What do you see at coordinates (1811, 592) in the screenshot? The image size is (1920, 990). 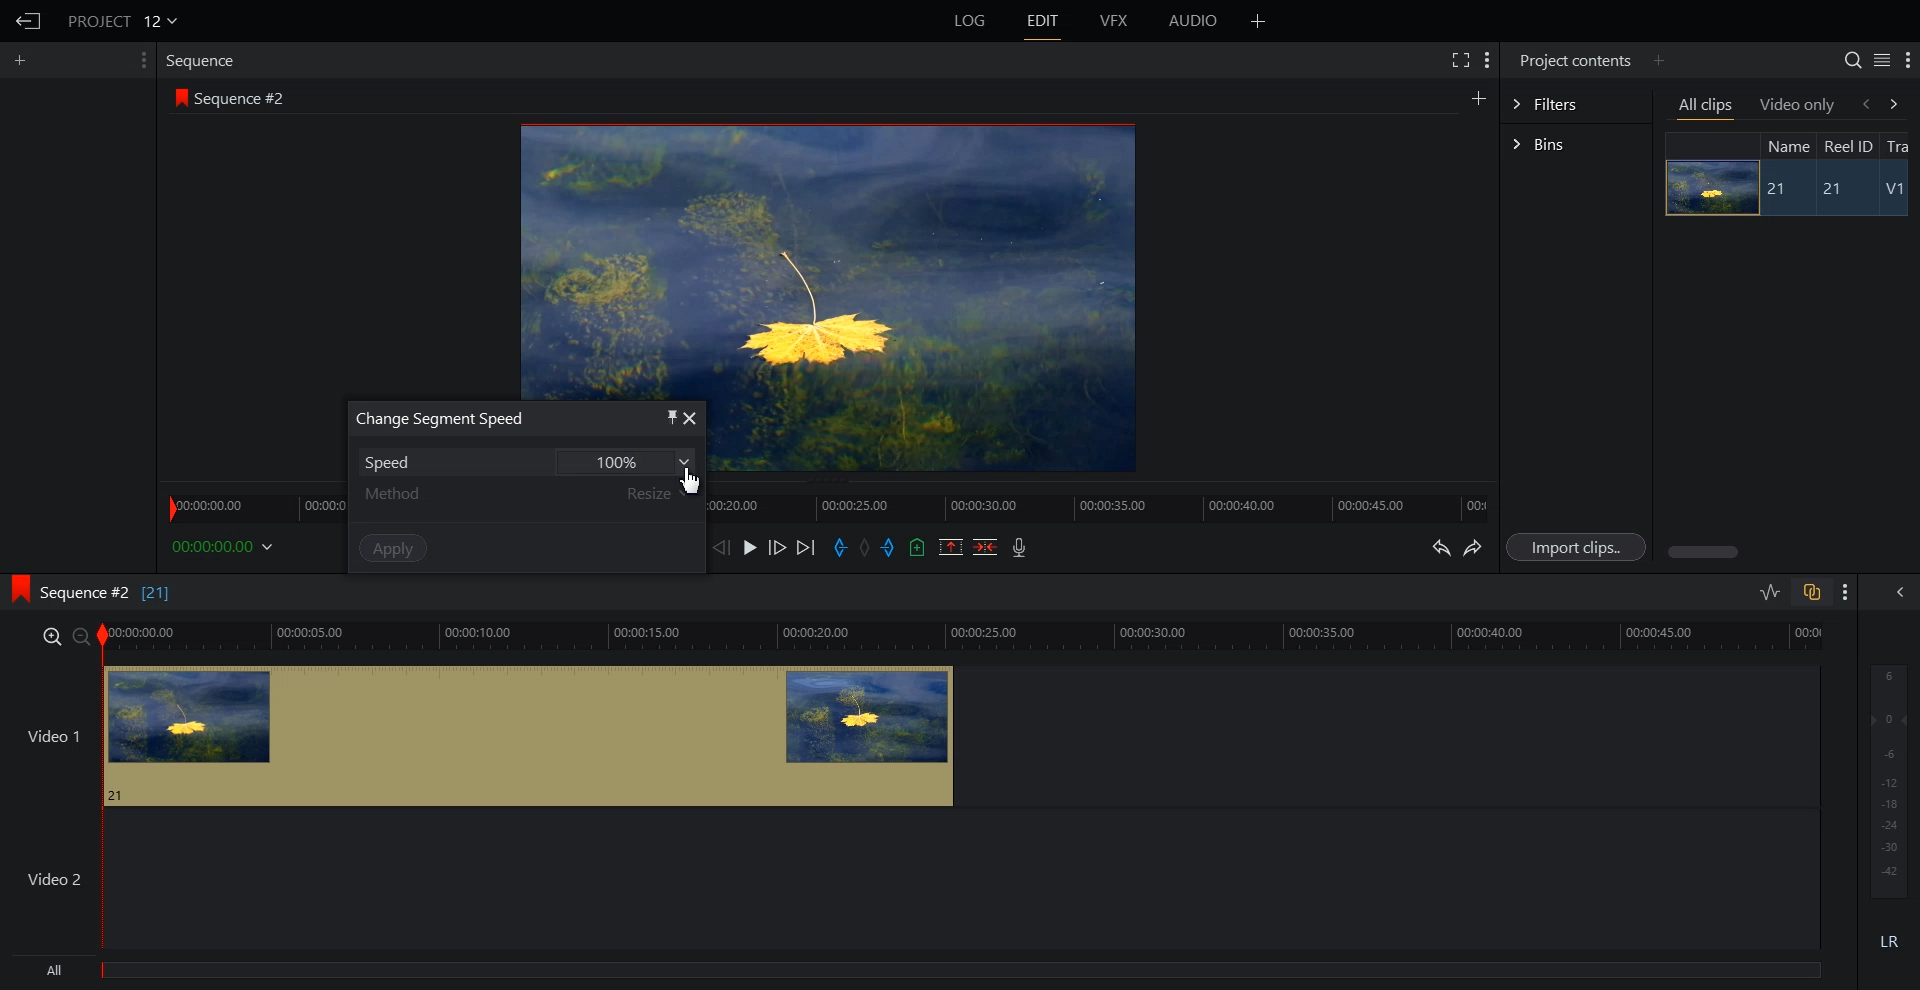 I see `Toggle auto Track sync` at bounding box center [1811, 592].